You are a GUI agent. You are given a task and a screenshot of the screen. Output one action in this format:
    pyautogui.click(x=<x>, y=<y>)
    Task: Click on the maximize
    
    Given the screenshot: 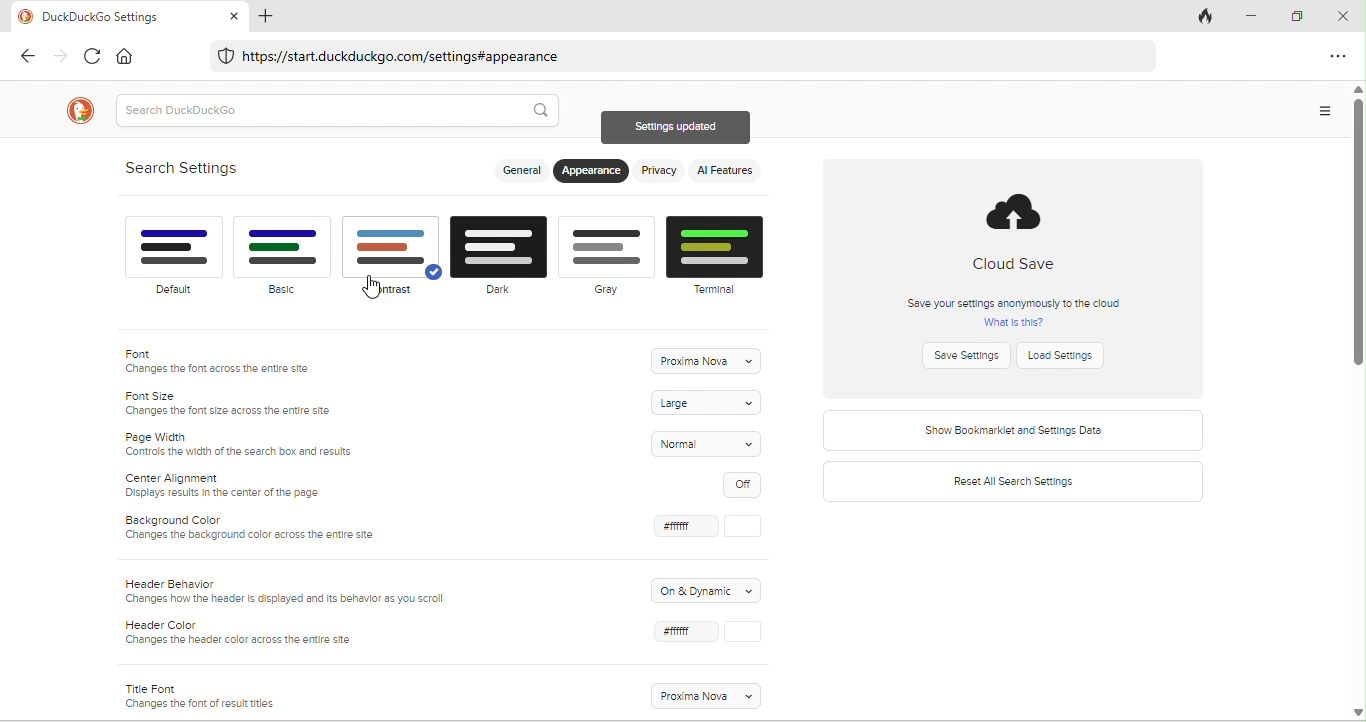 What is the action you would take?
    pyautogui.click(x=1302, y=17)
    